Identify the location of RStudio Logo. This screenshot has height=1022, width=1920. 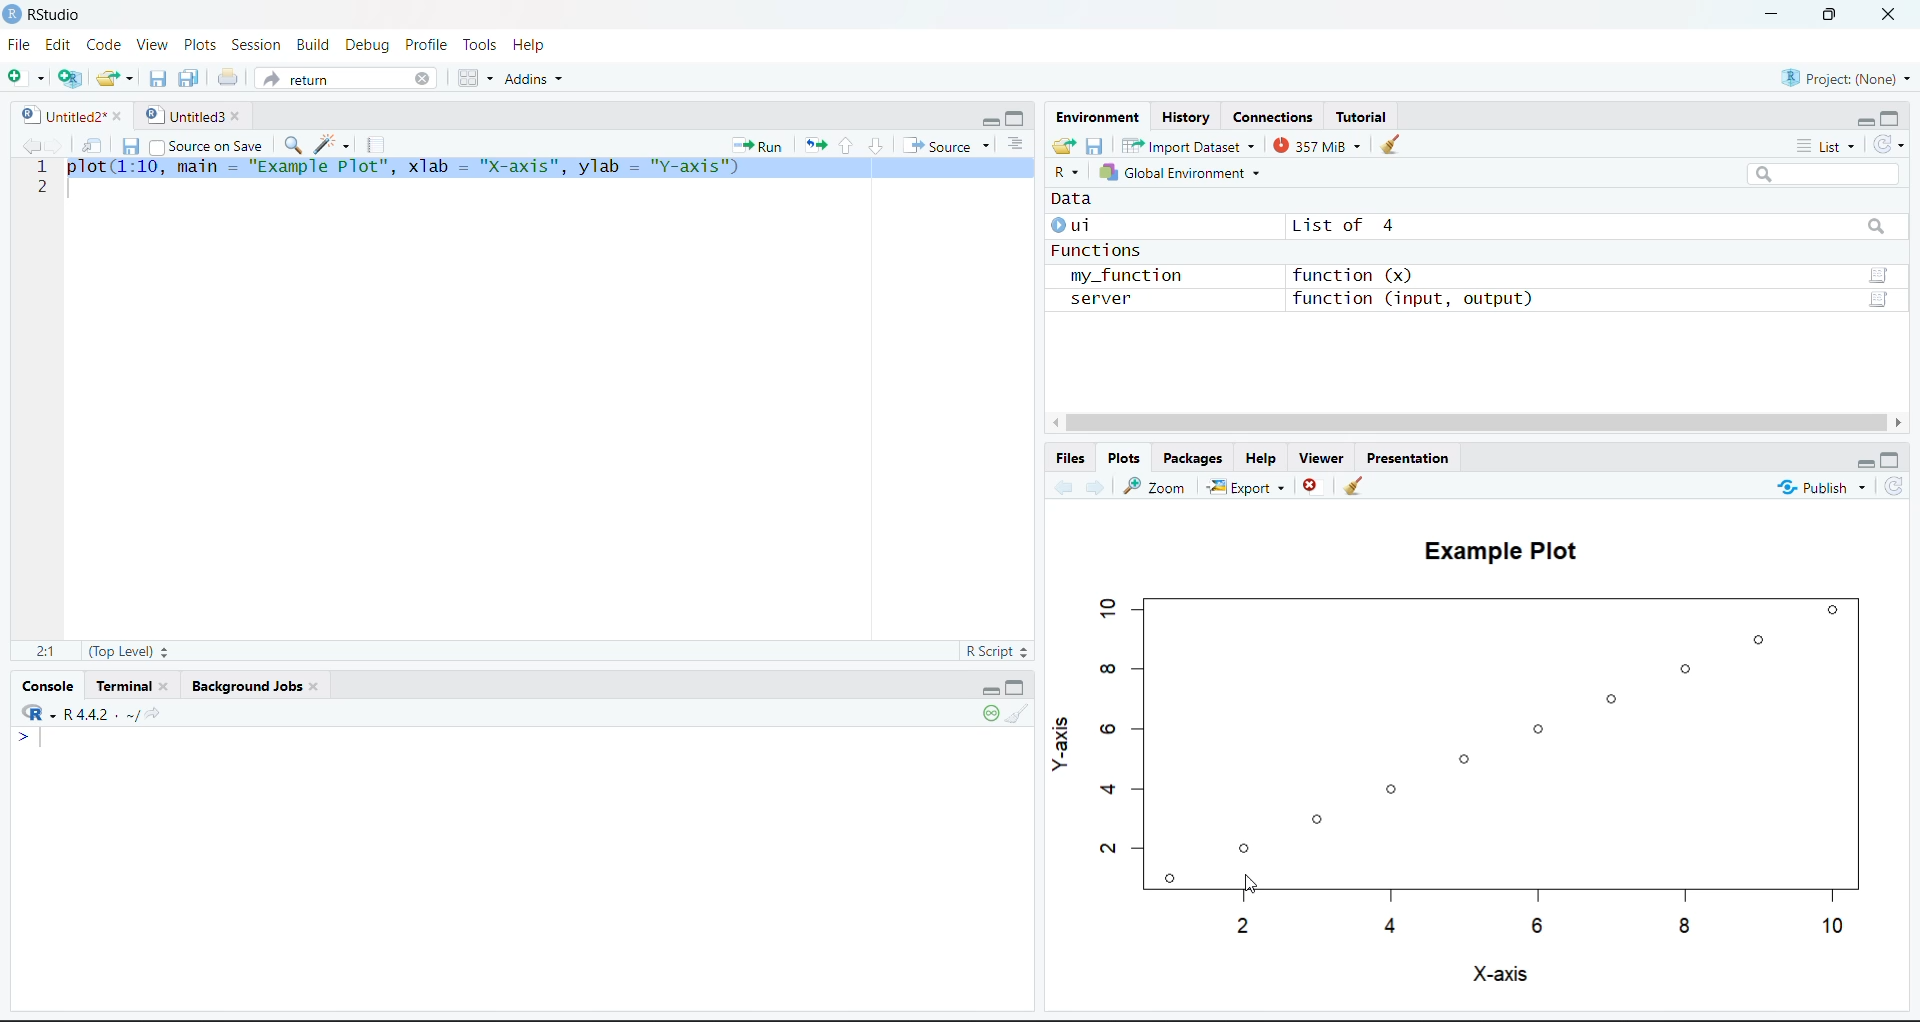
(30, 710).